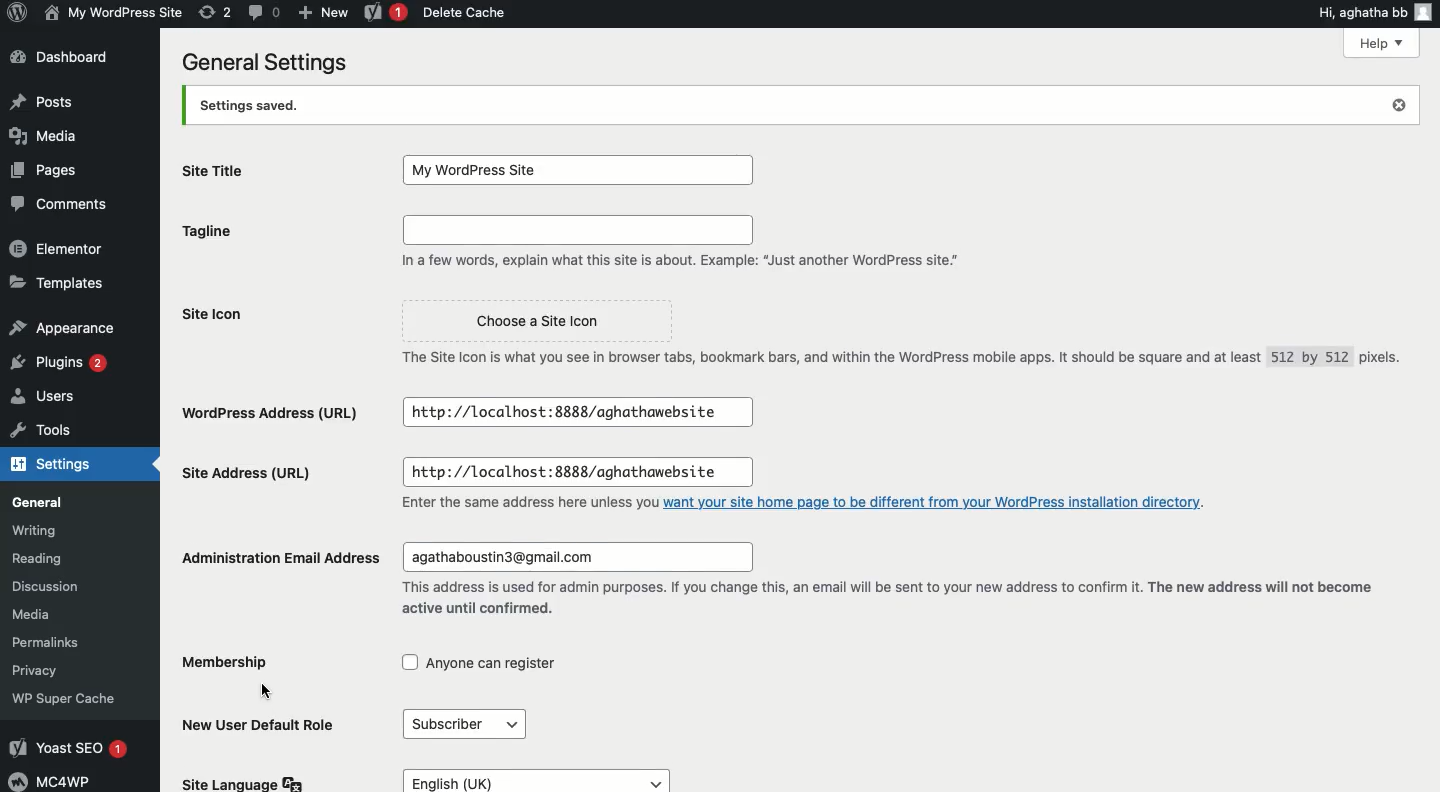 The width and height of the screenshot is (1440, 792). What do you see at coordinates (54, 781) in the screenshot?
I see `MC4WP` at bounding box center [54, 781].